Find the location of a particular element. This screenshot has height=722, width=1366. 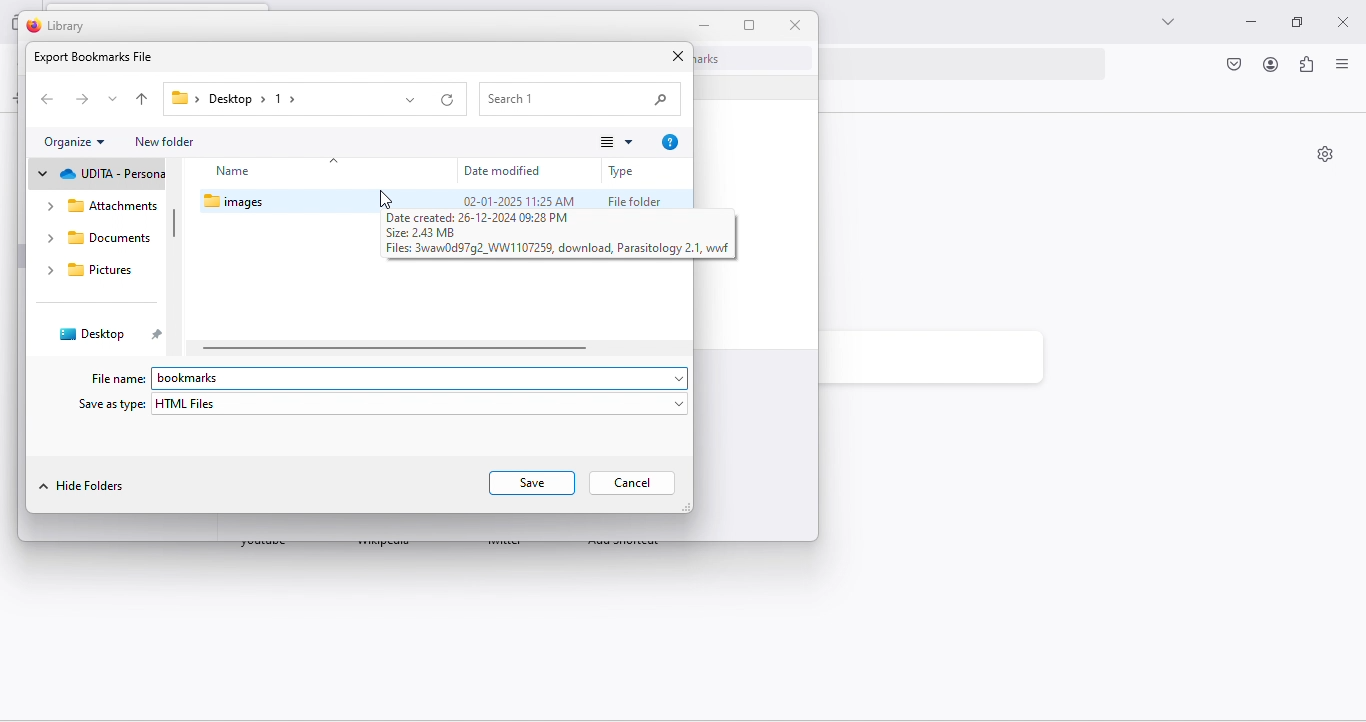

save is located at coordinates (529, 483).